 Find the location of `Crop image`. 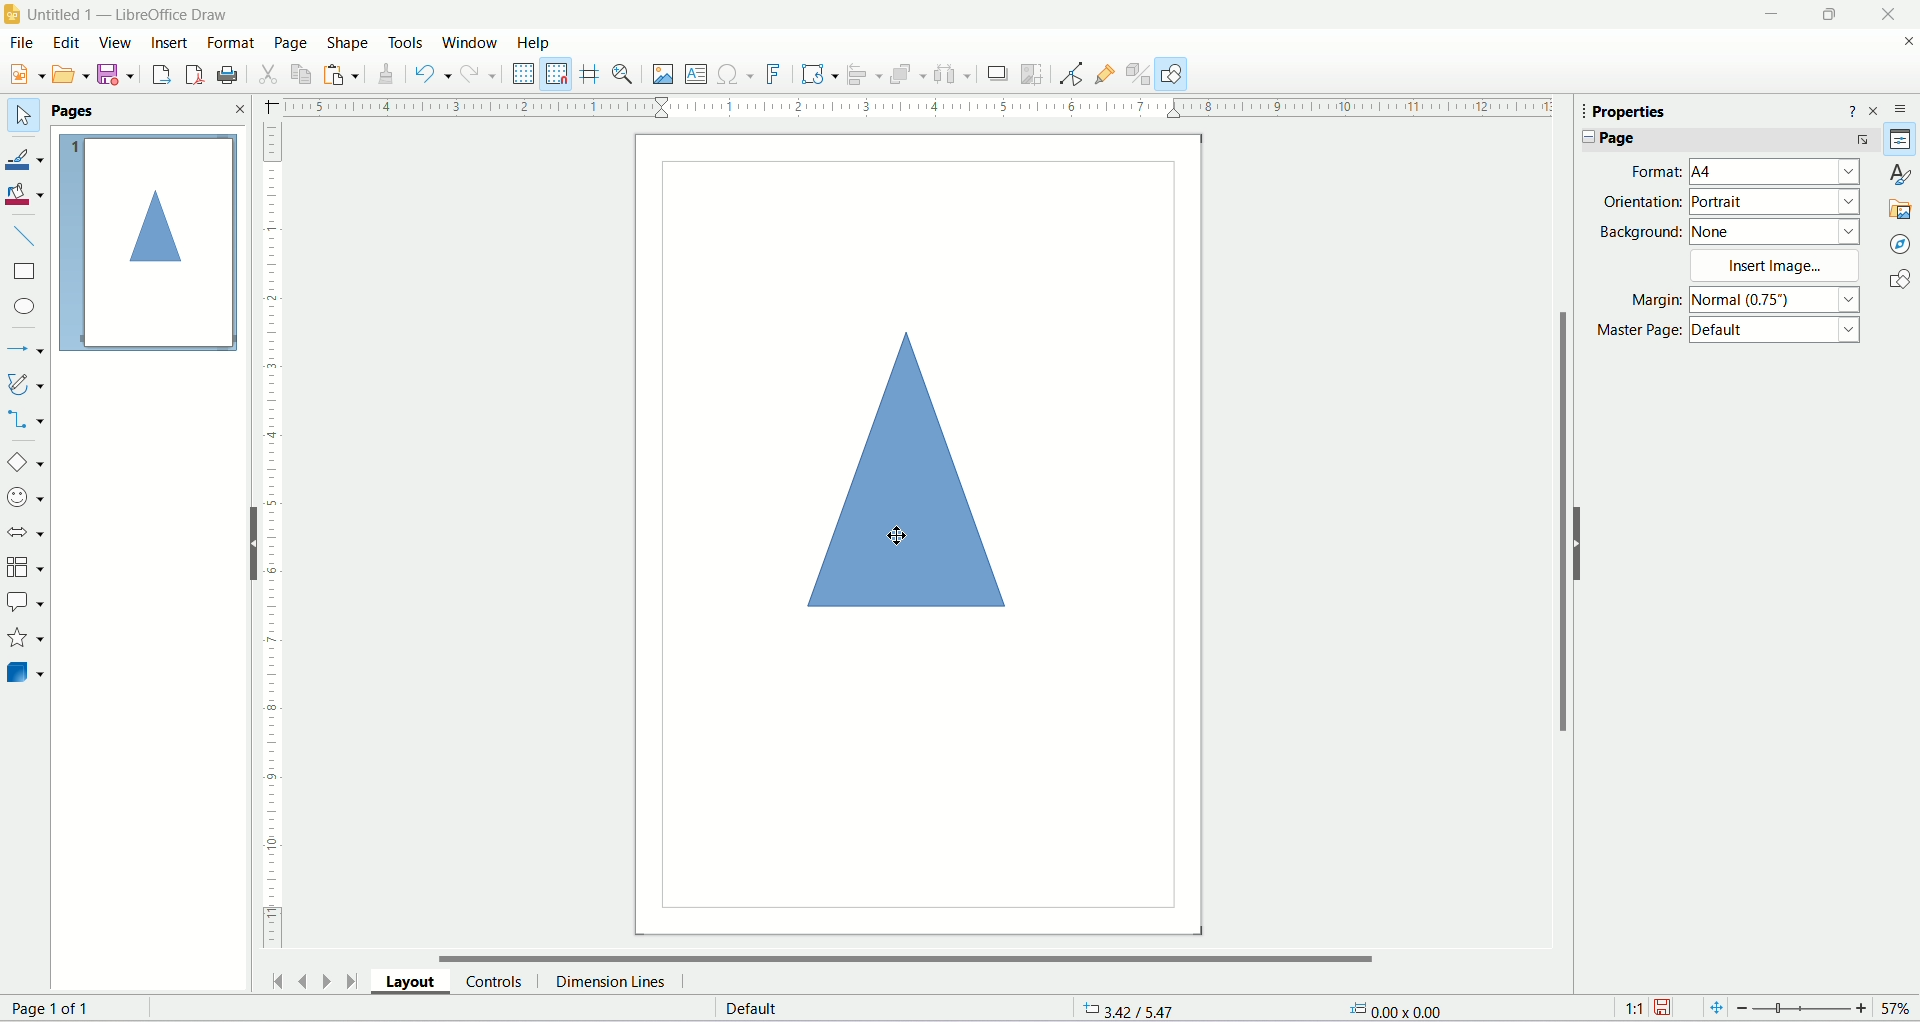

Crop image is located at coordinates (1032, 74).